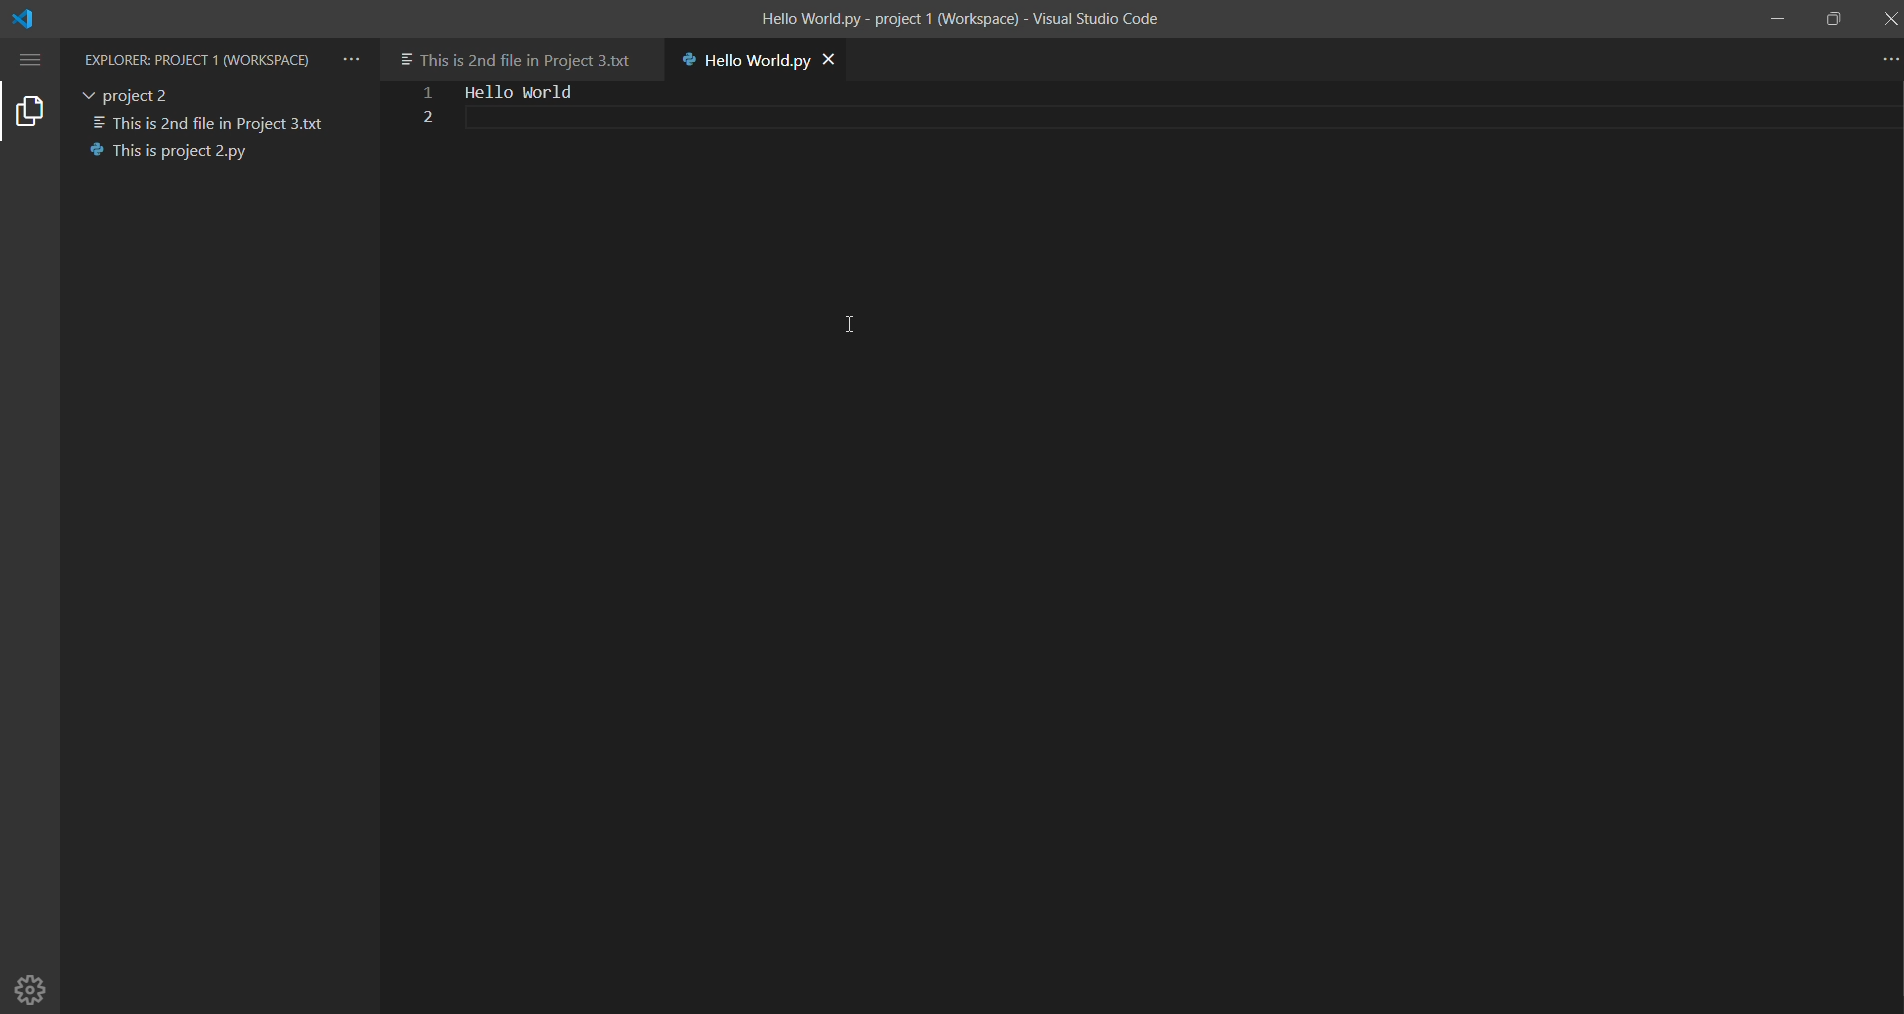 The image size is (1904, 1014). I want to click on Hello World, so click(529, 90).